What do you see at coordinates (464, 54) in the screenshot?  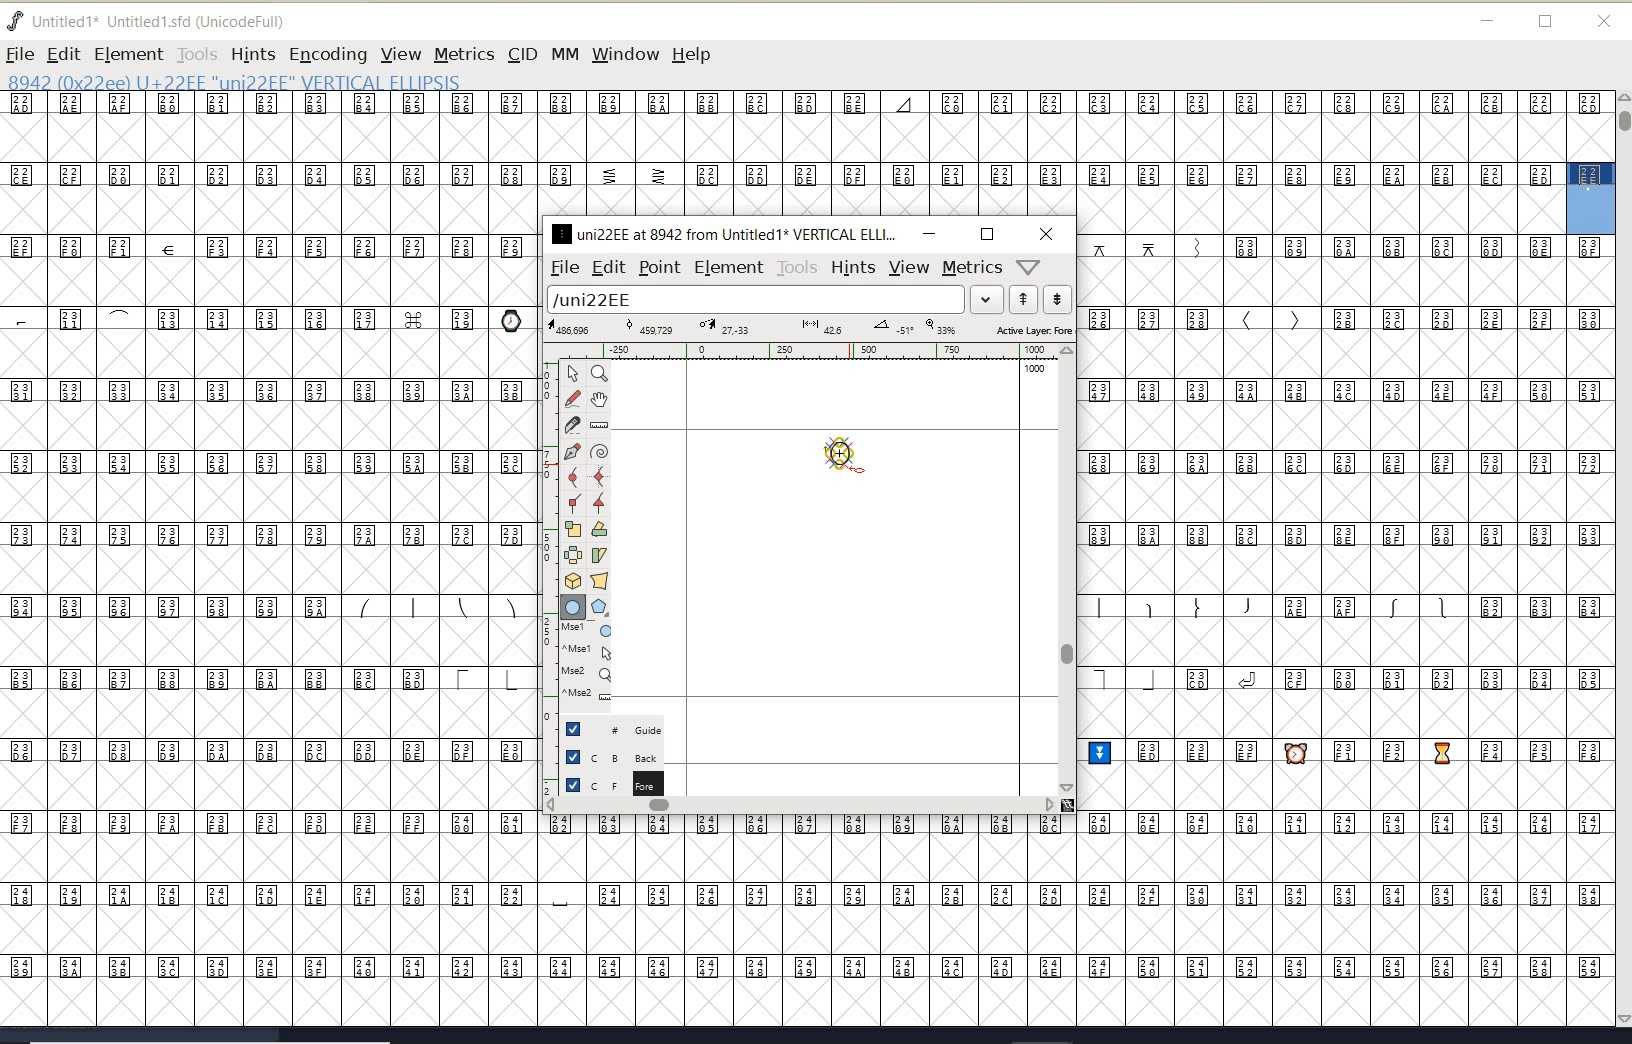 I see `METRICS` at bounding box center [464, 54].